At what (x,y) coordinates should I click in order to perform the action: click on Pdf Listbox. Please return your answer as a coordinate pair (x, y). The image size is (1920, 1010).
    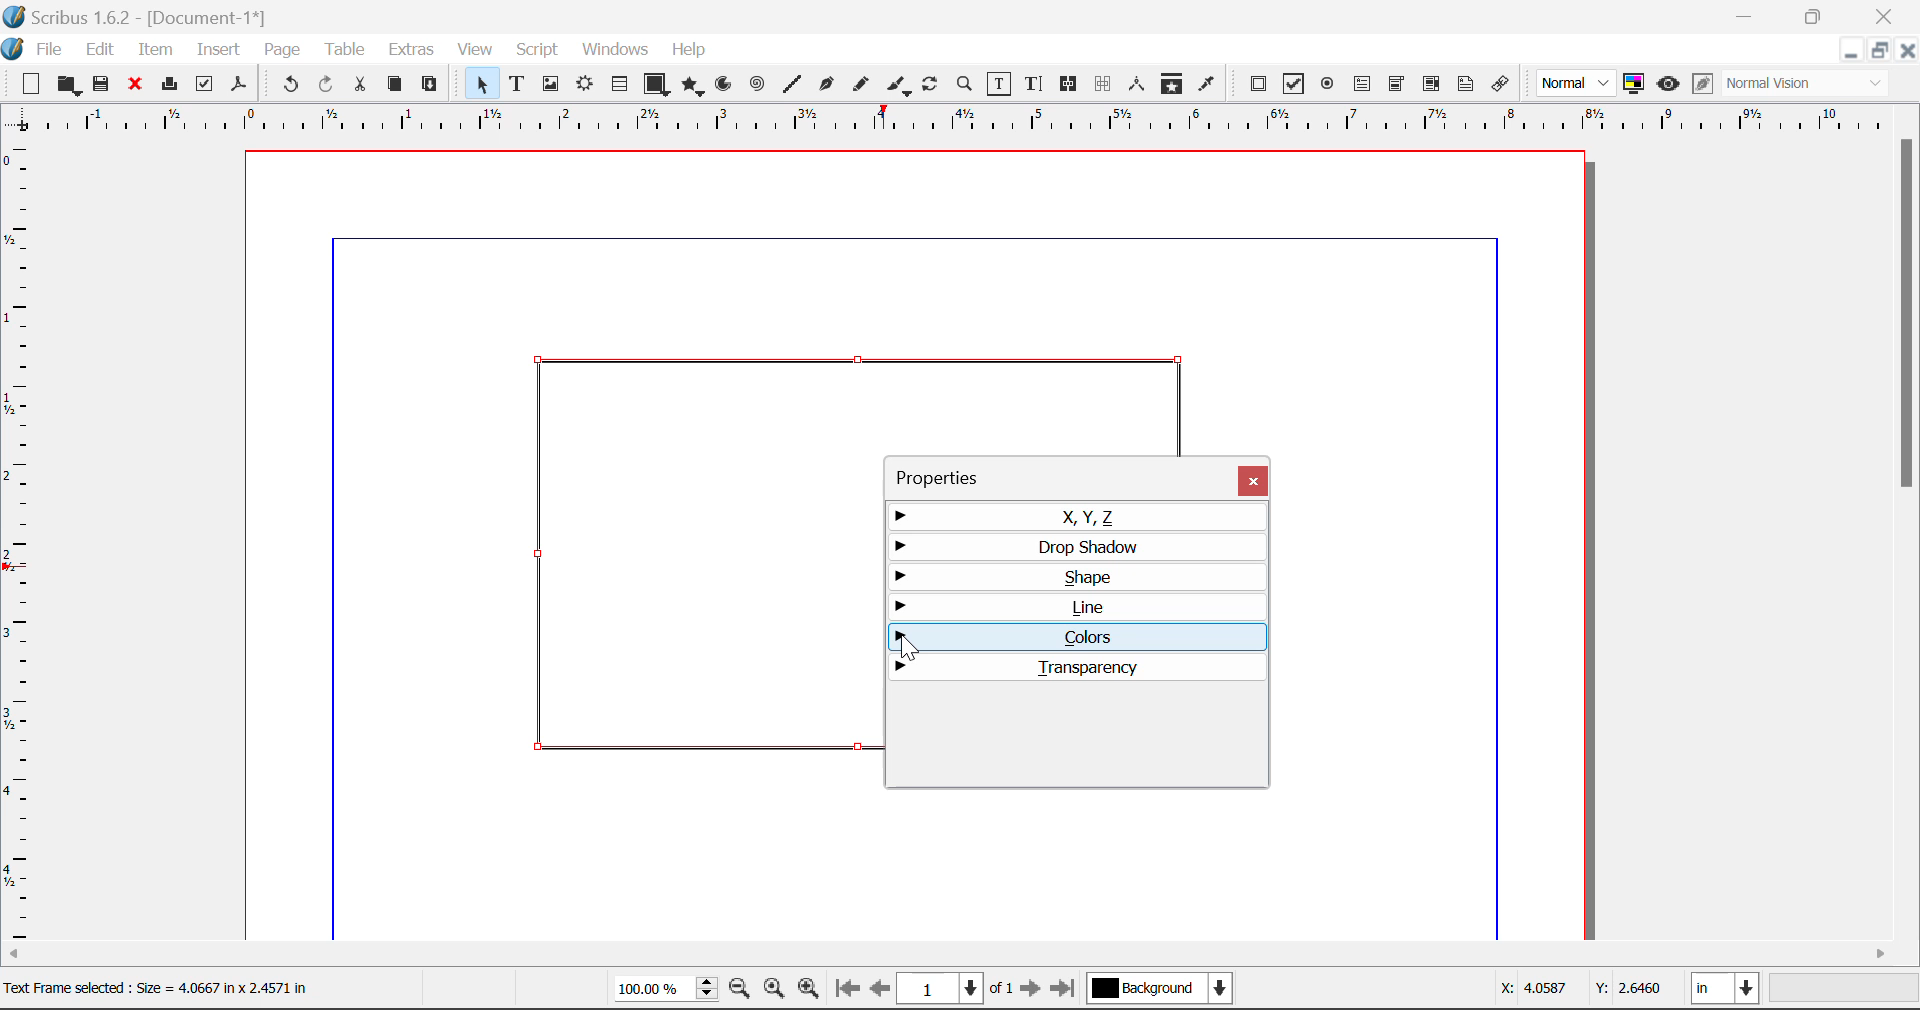
    Looking at the image, I should click on (1429, 84).